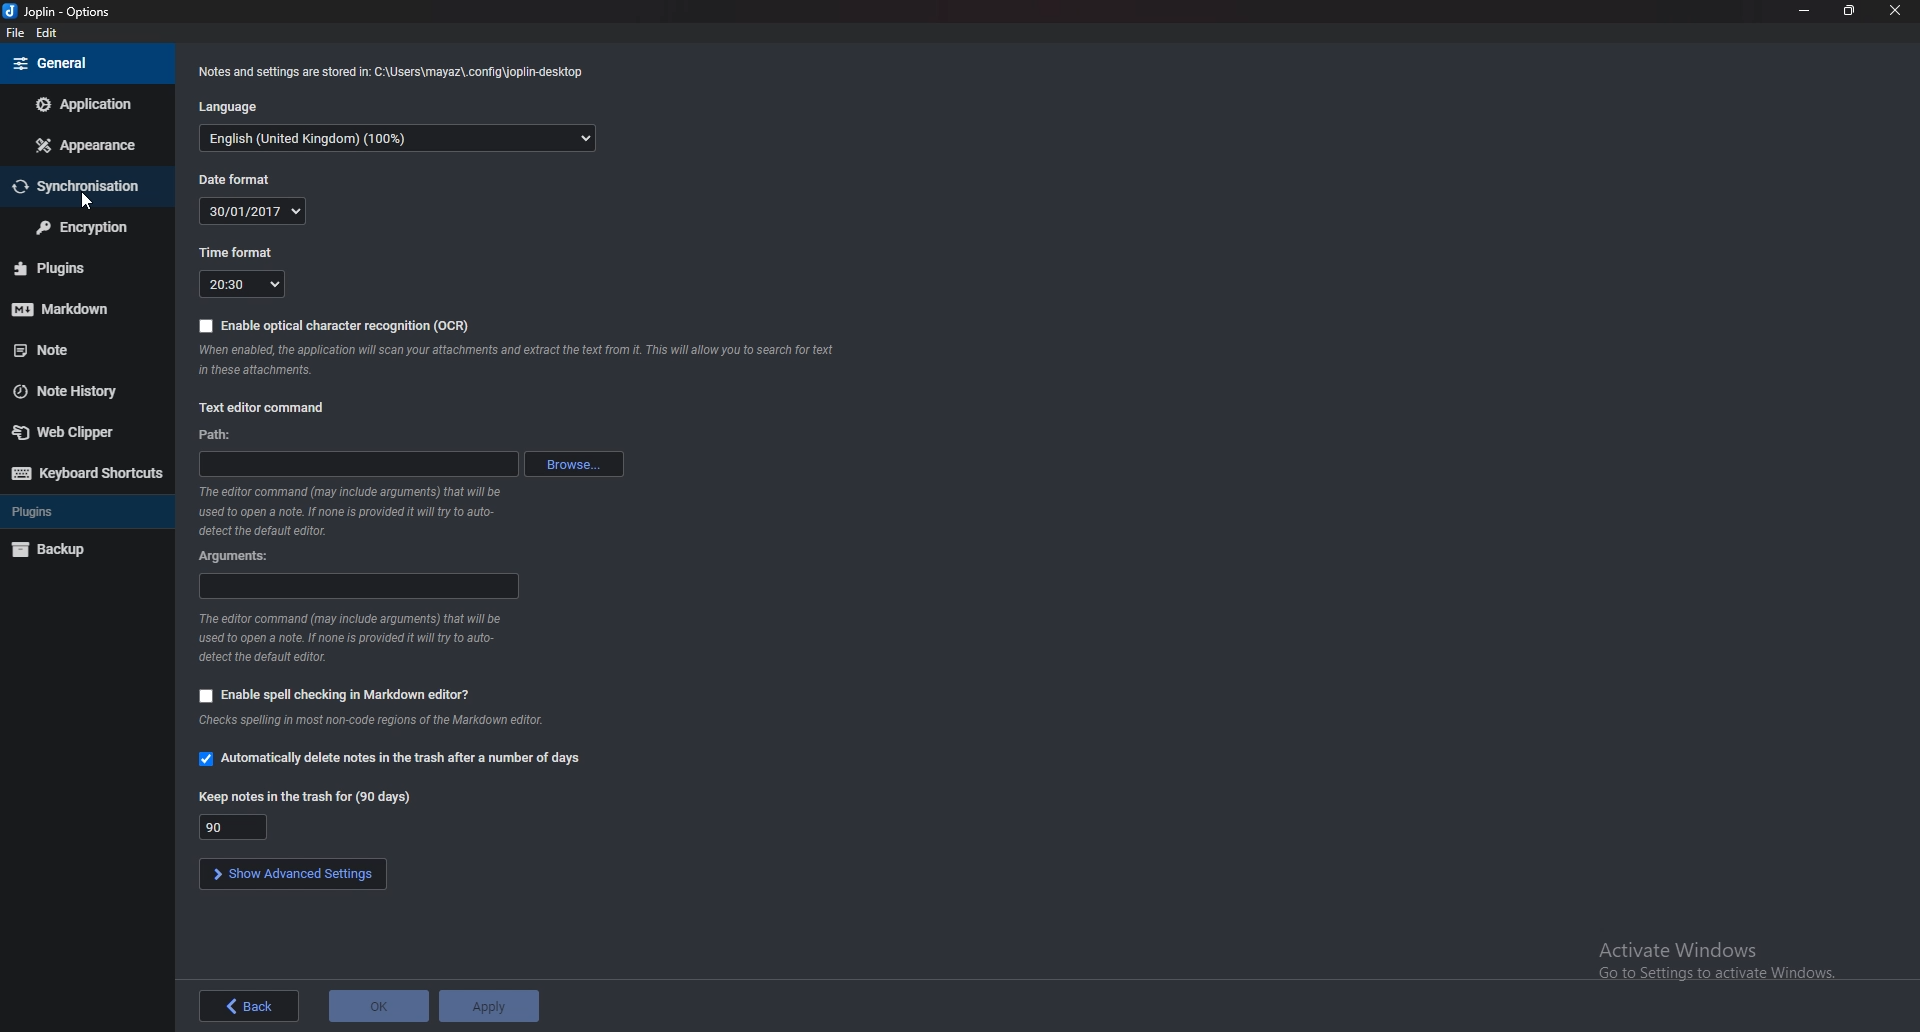  Describe the element at coordinates (216, 436) in the screenshot. I see `path` at that location.